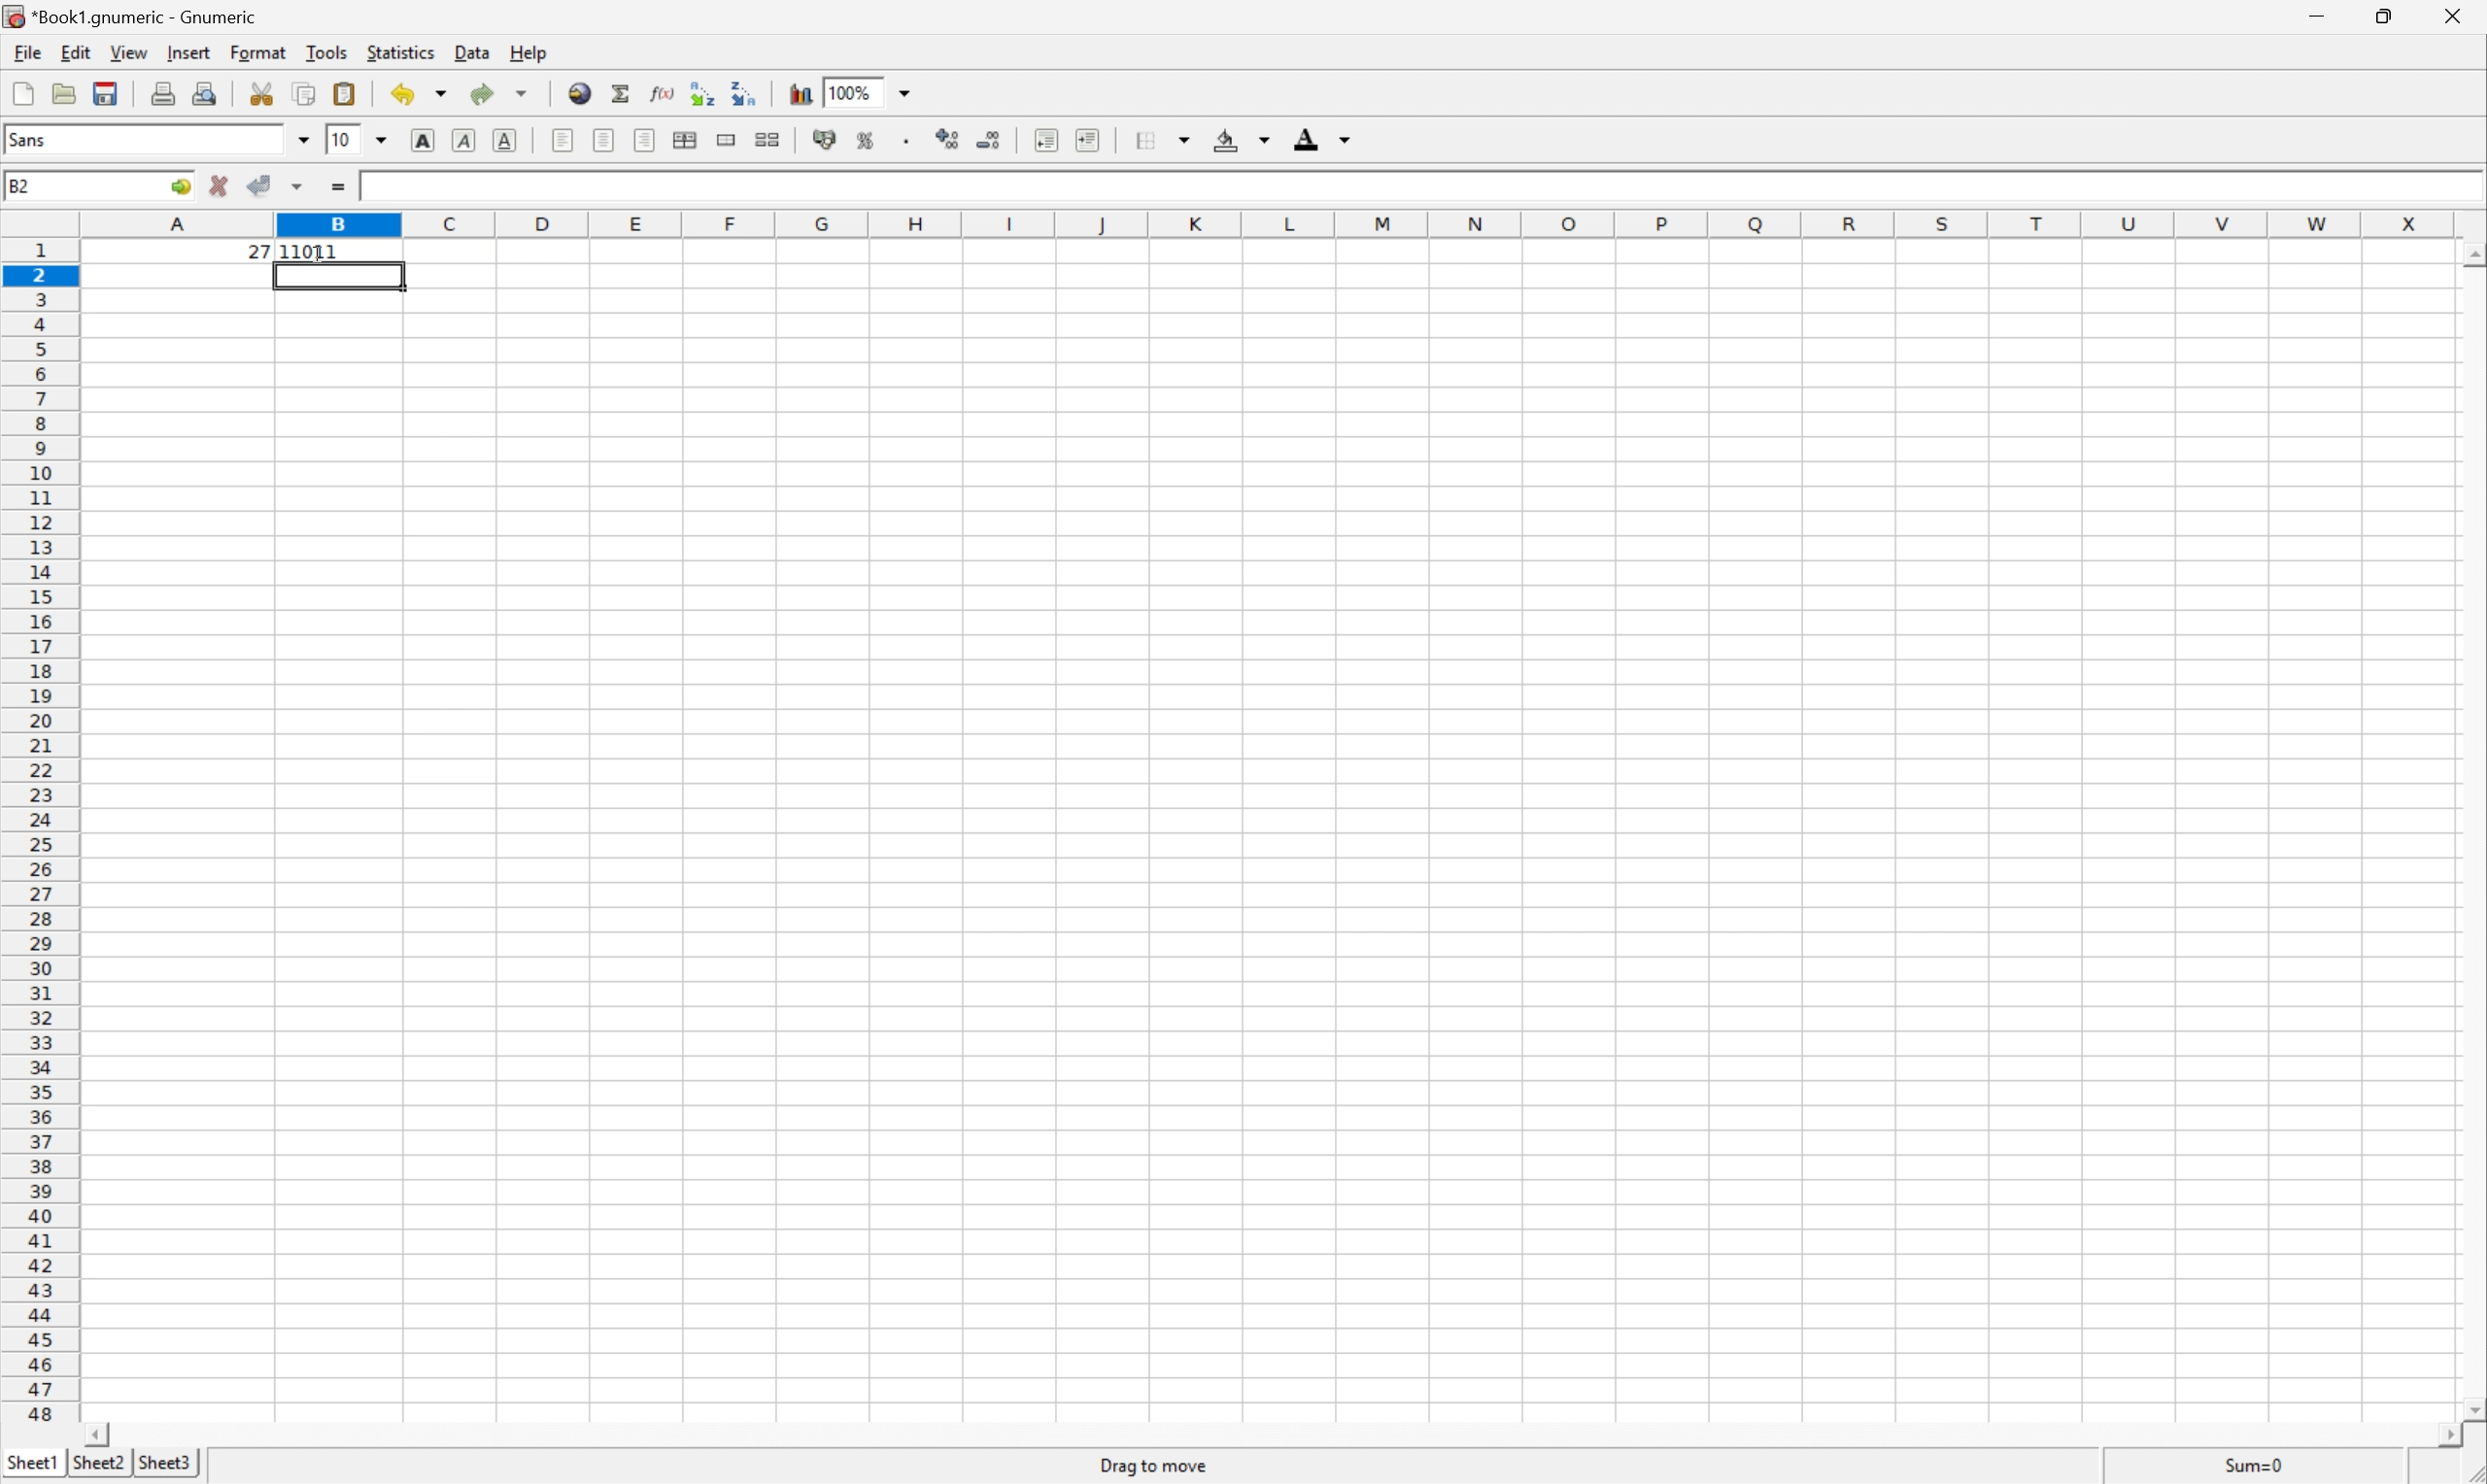  Describe the element at coordinates (2451, 15) in the screenshot. I see `Close` at that location.